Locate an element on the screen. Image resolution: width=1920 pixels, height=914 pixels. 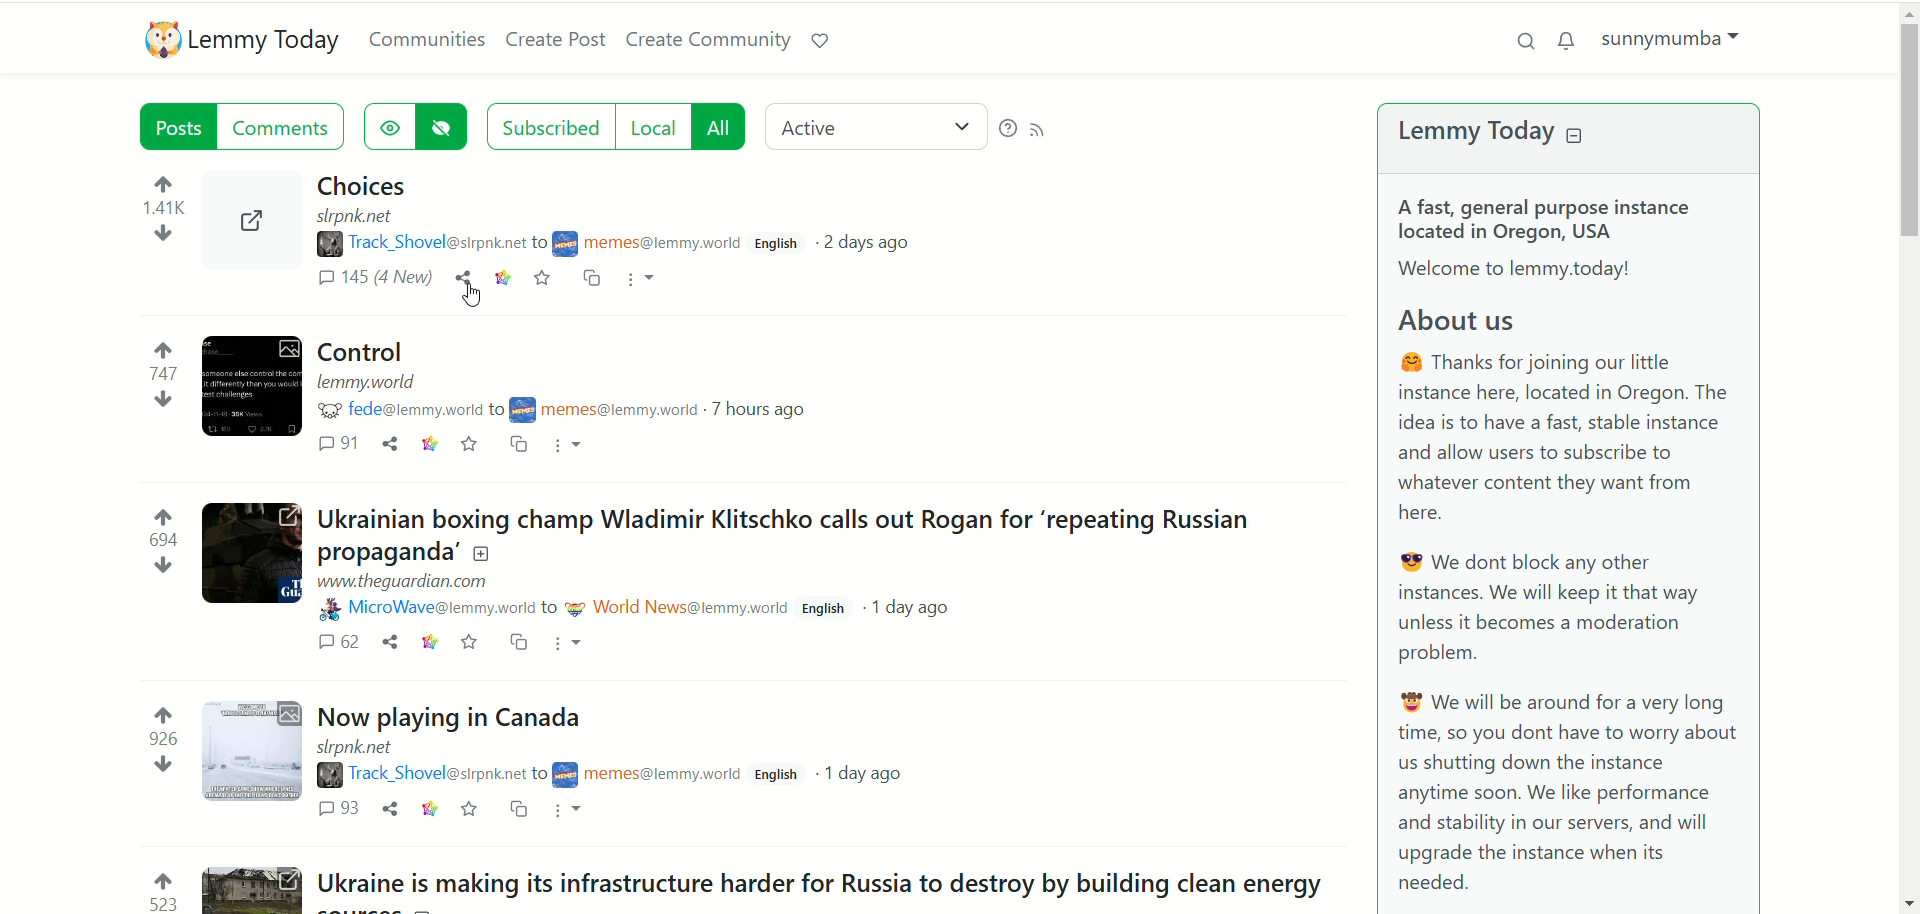
cross post is located at coordinates (589, 281).